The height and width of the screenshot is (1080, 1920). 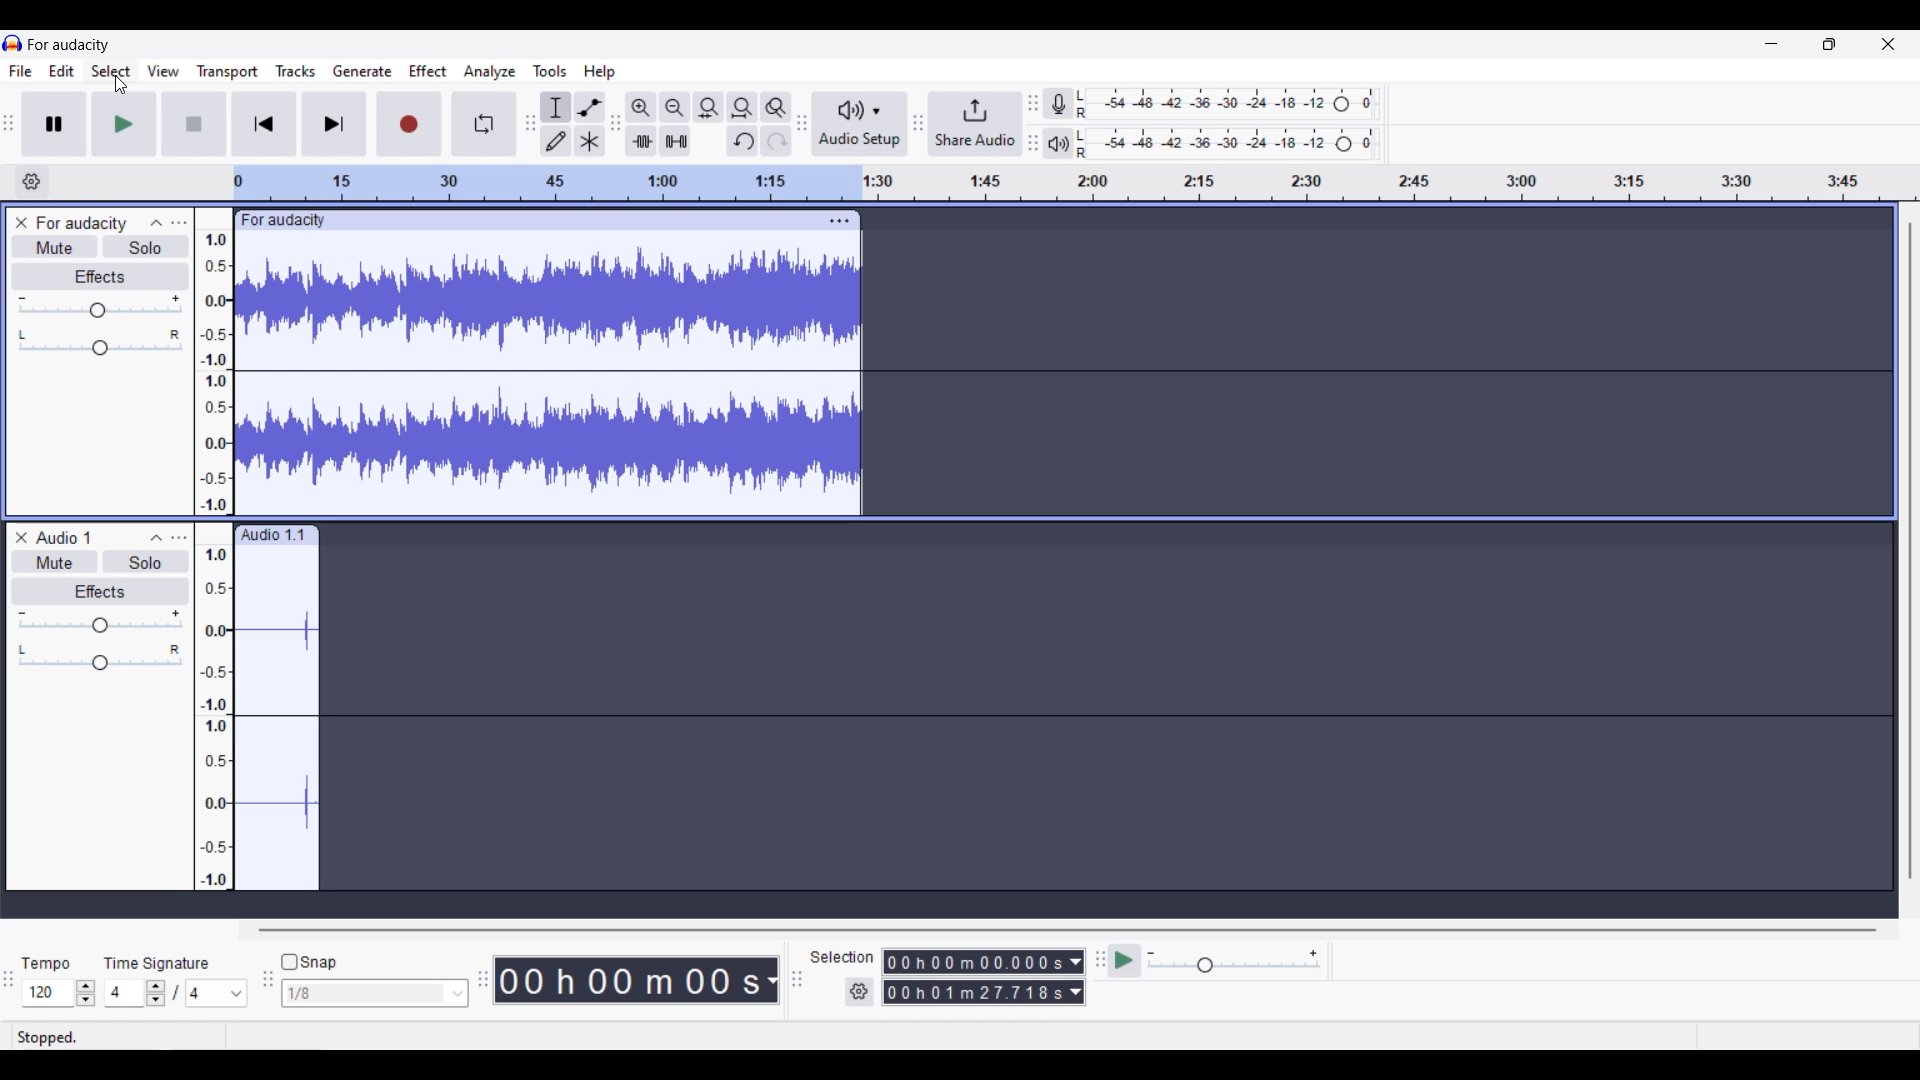 What do you see at coordinates (483, 124) in the screenshot?
I see `Enable looping` at bounding box center [483, 124].